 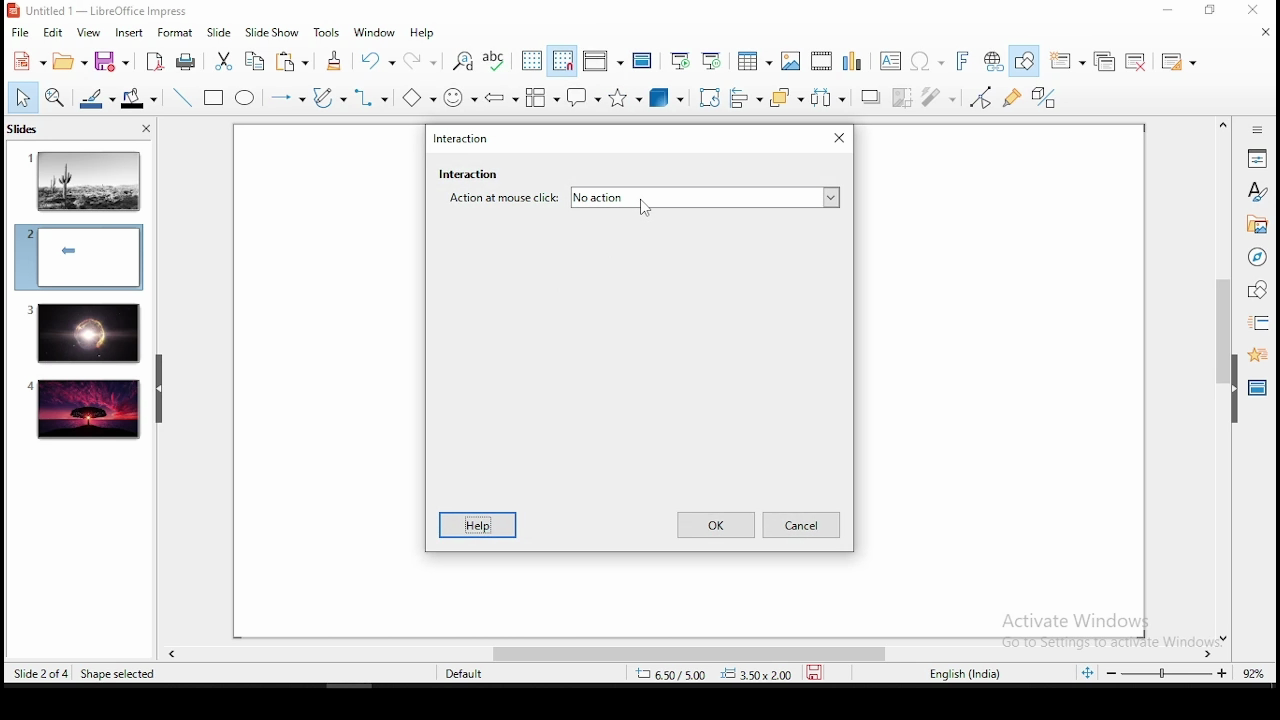 What do you see at coordinates (1259, 386) in the screenshot?
I see `master slides` at bounding box center [1259, 386].